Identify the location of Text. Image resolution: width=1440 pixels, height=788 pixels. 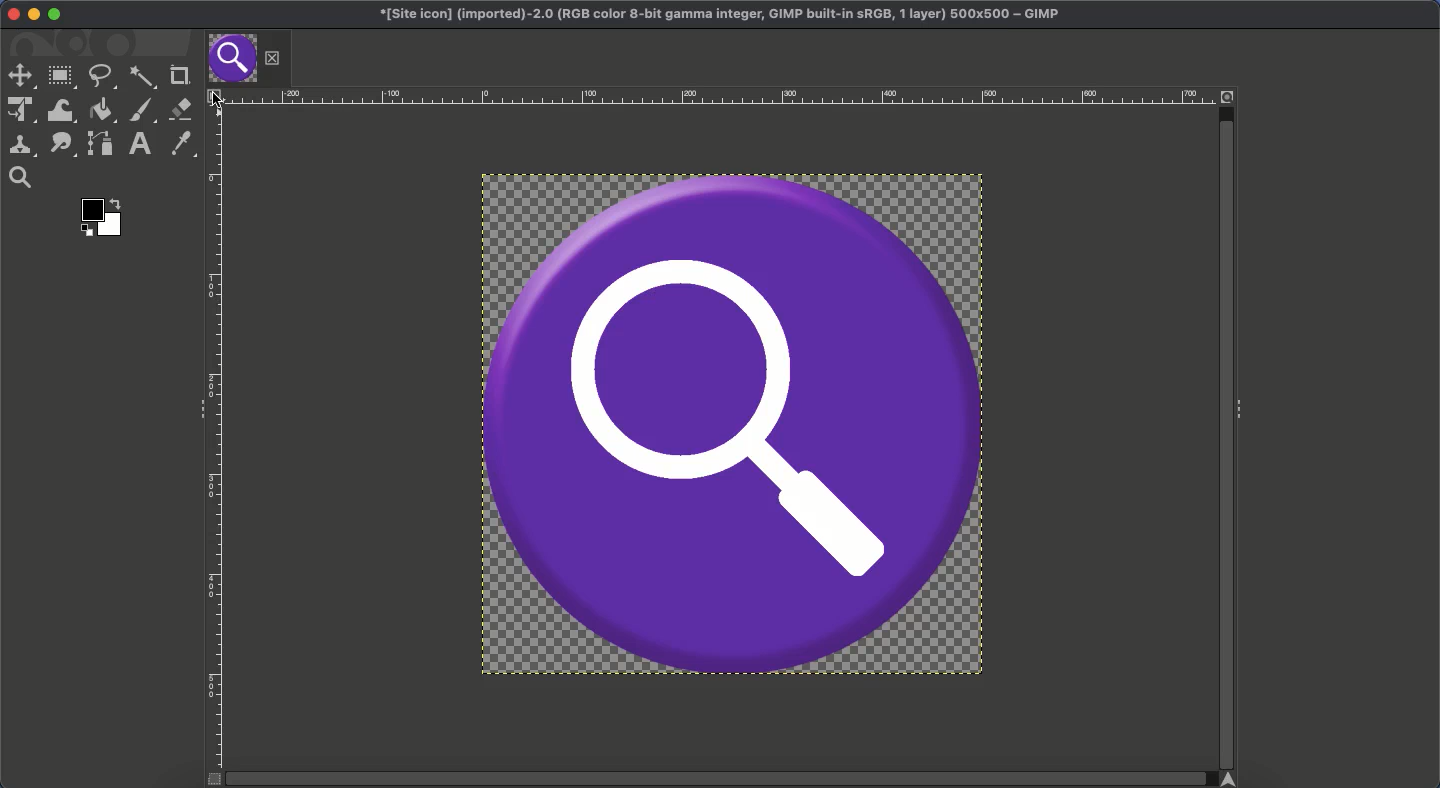
(139, 144).